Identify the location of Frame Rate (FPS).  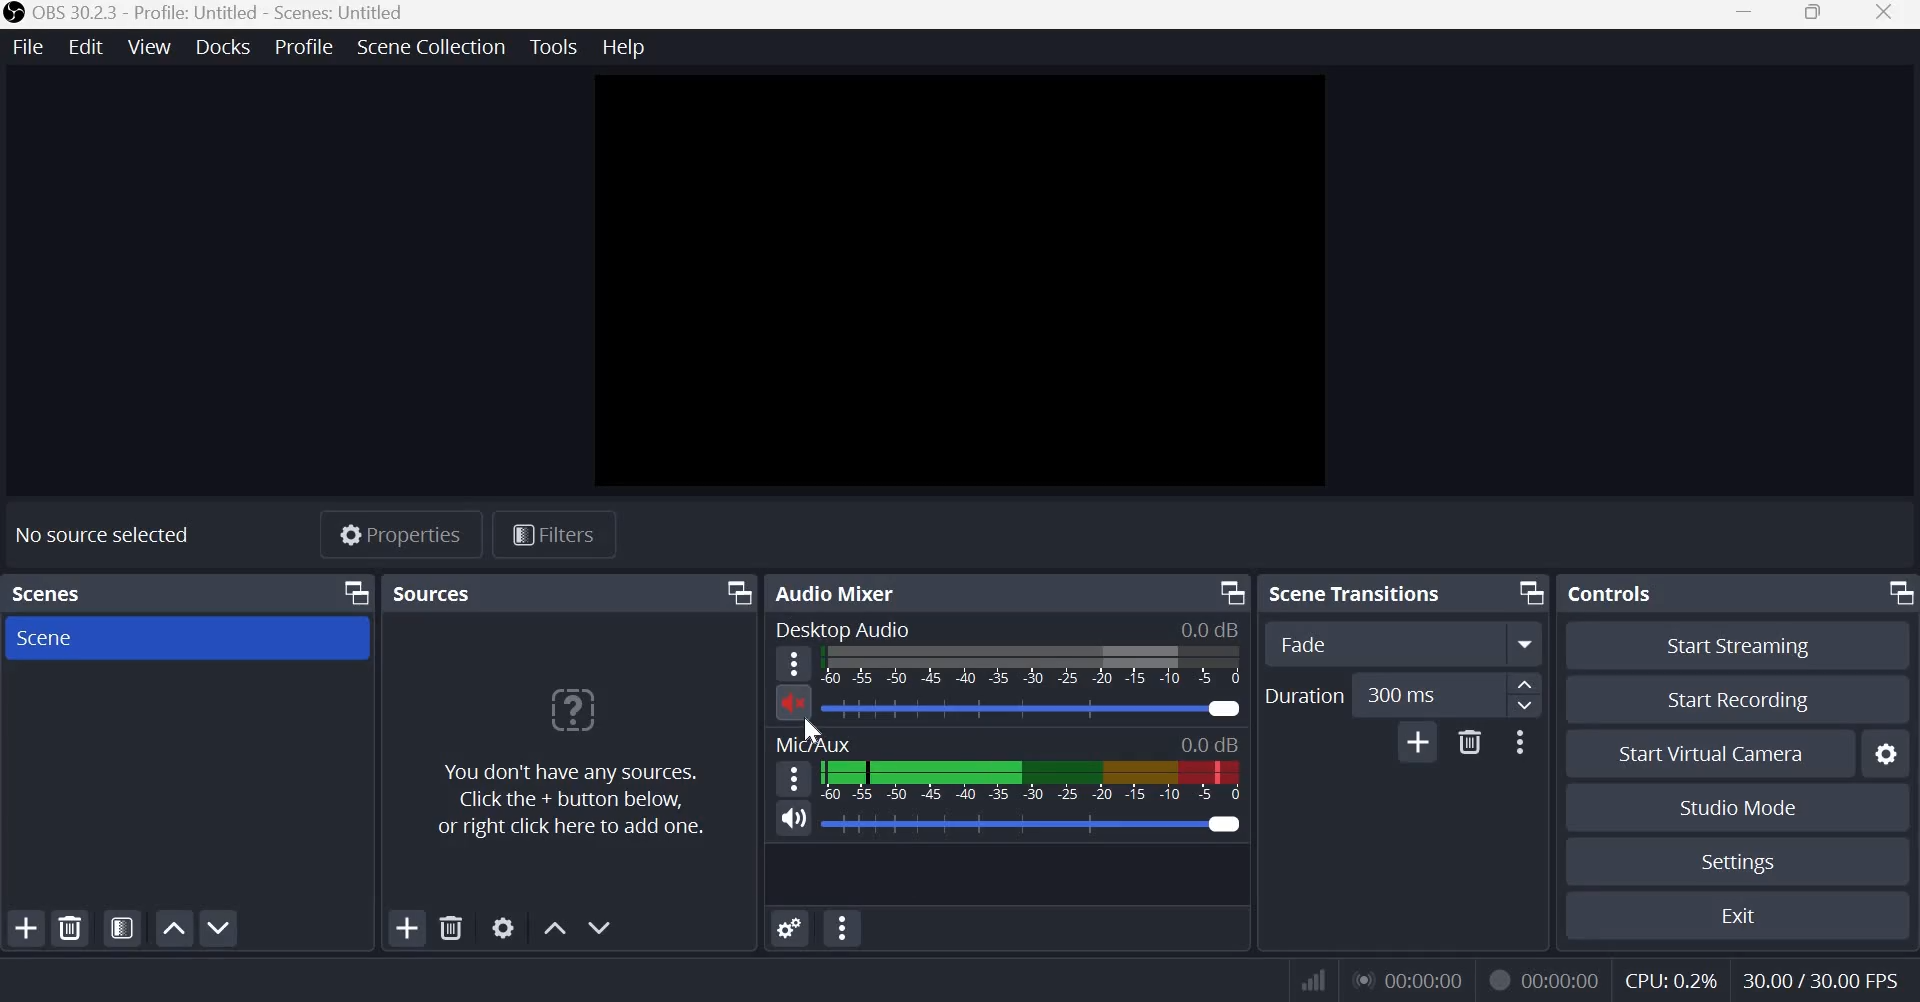
(1819, 977).